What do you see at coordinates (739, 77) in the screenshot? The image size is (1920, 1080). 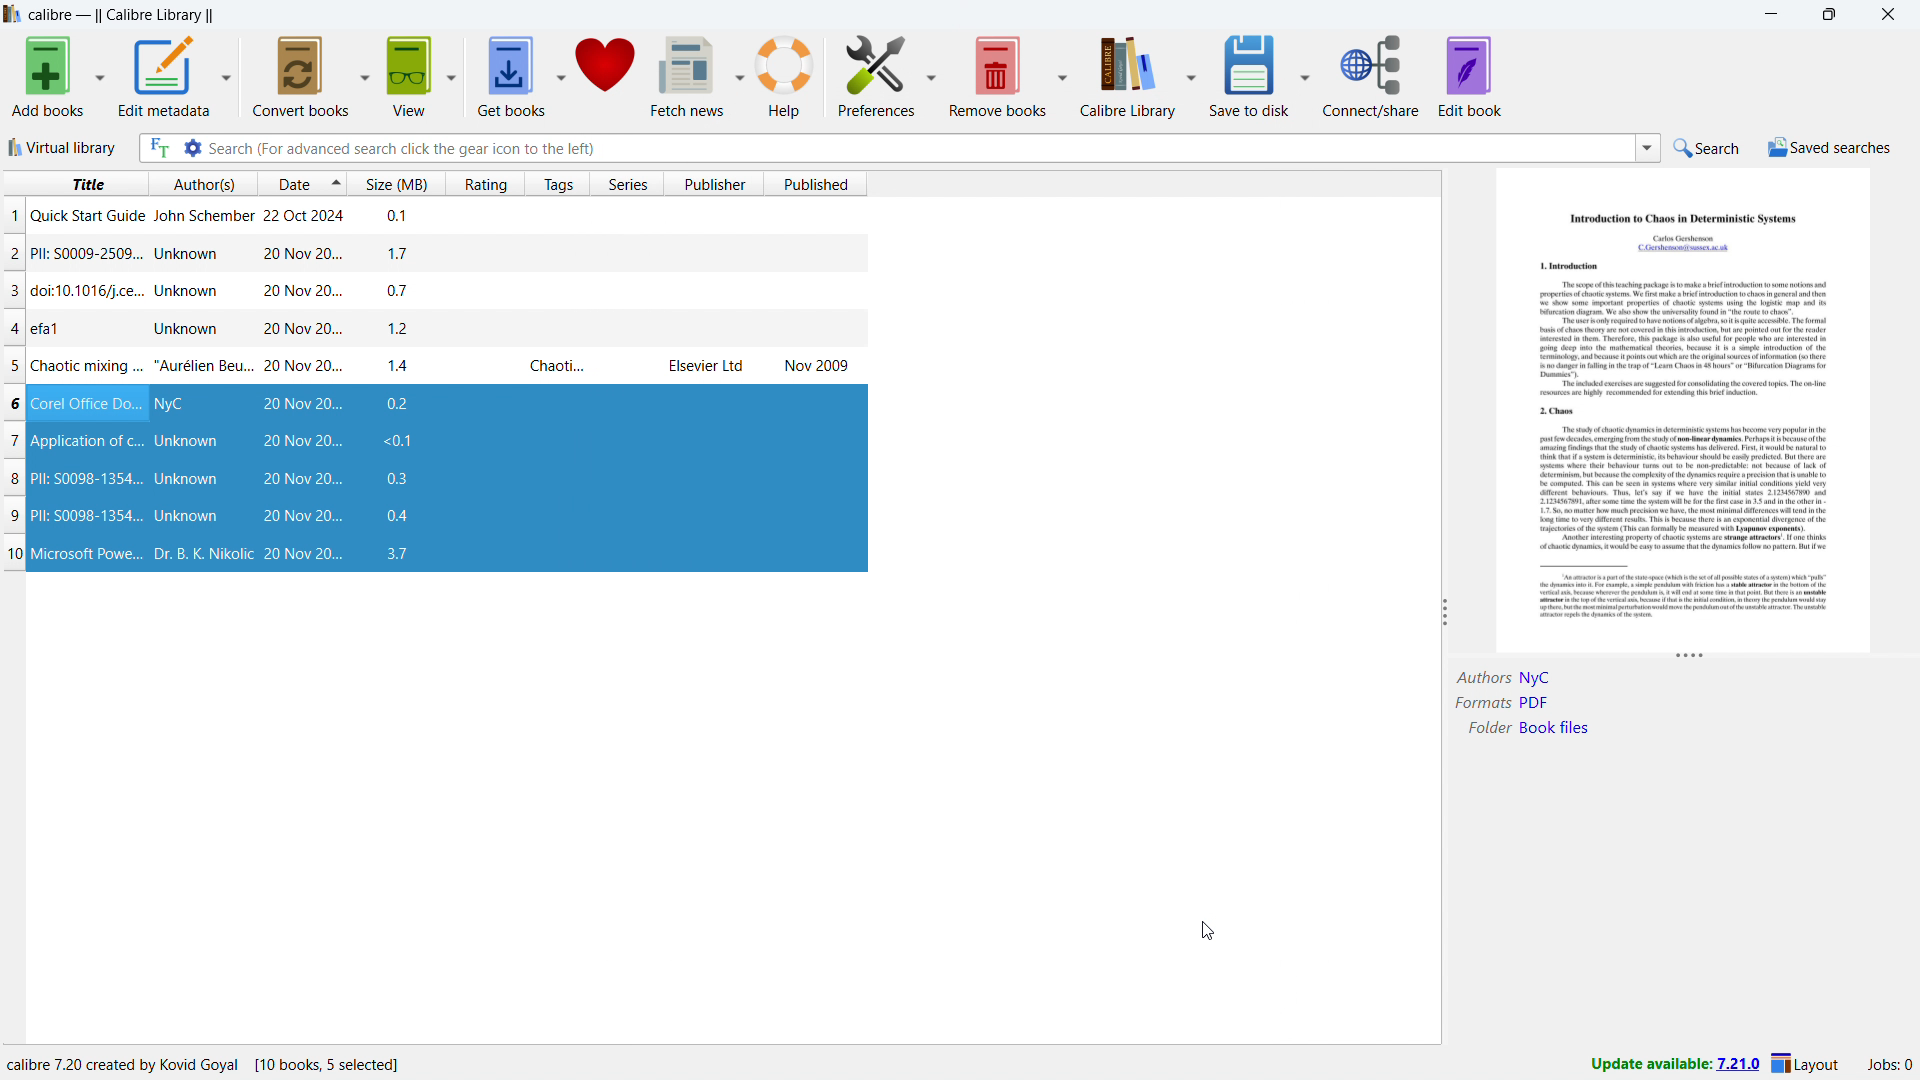 I see `fetch news options` at bounding box center [739, 77].